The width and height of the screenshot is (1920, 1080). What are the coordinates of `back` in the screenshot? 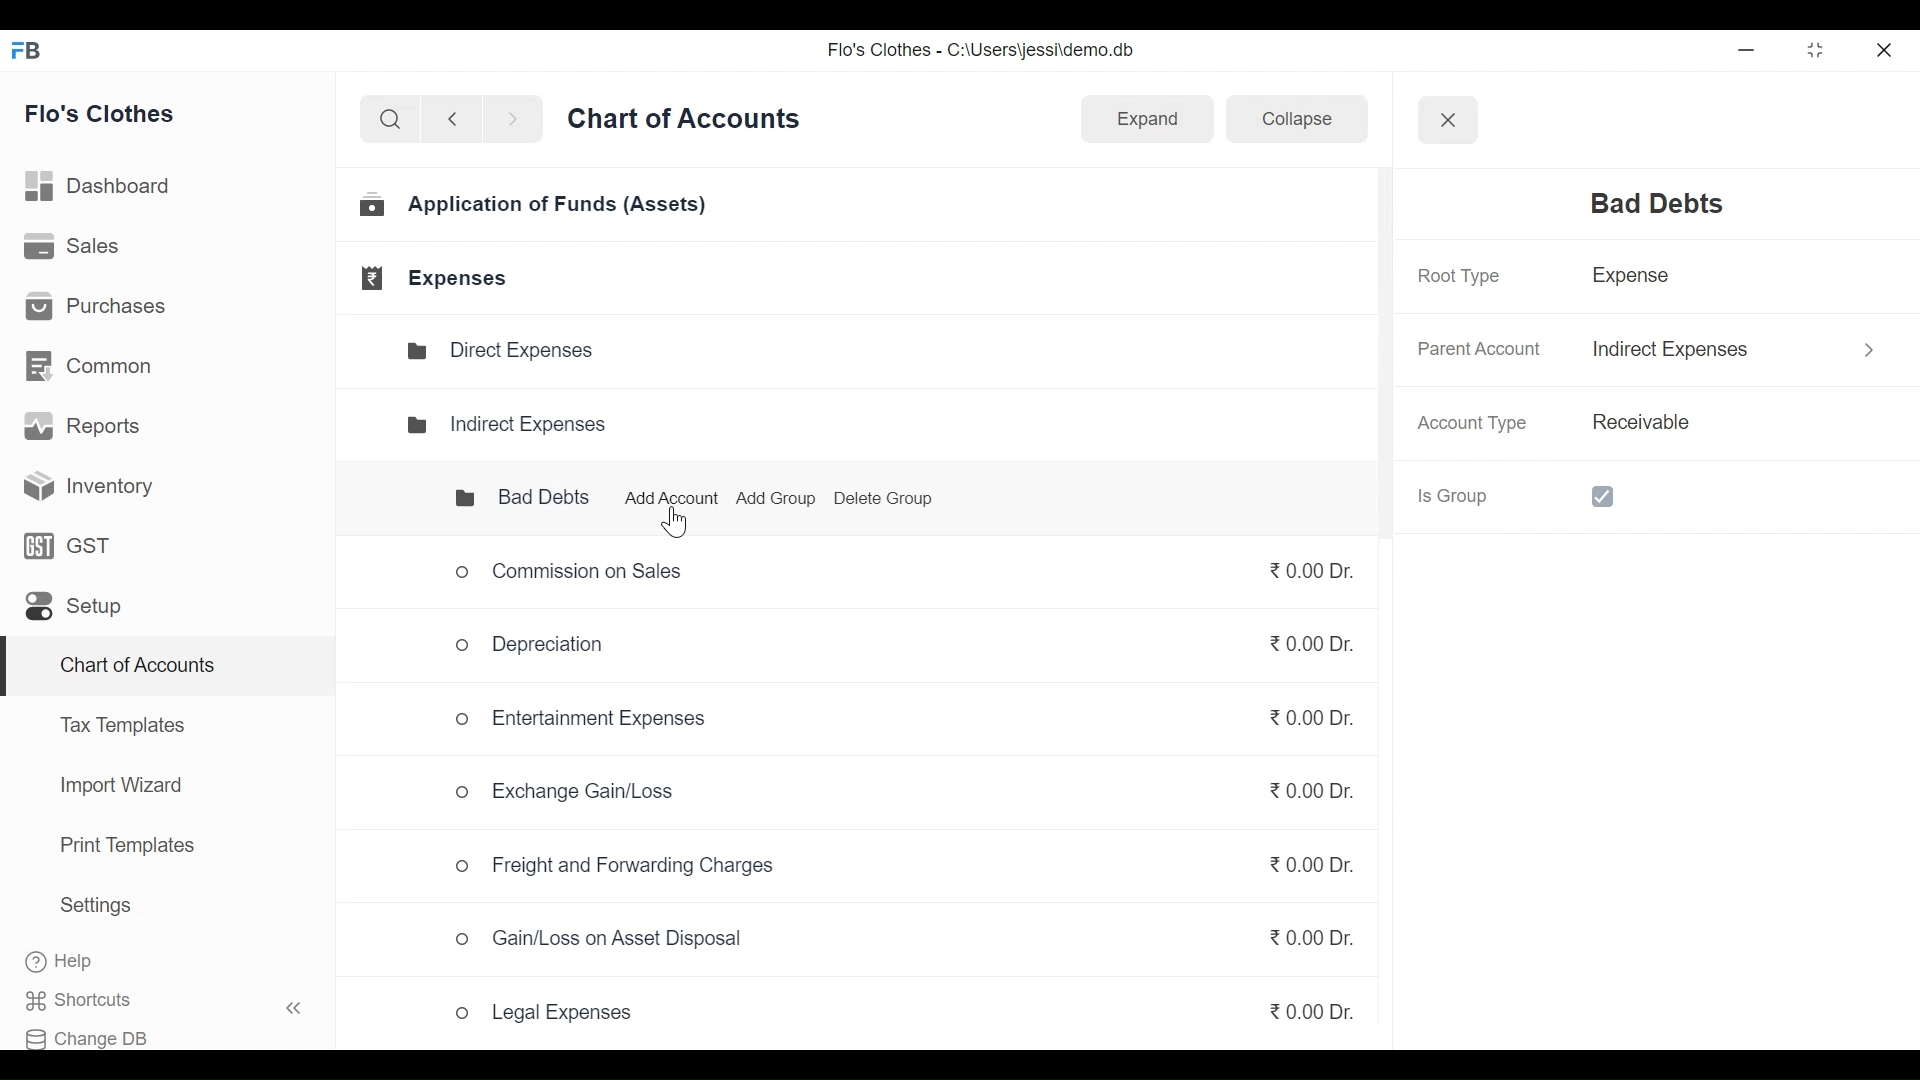 It's located at (460, 122).